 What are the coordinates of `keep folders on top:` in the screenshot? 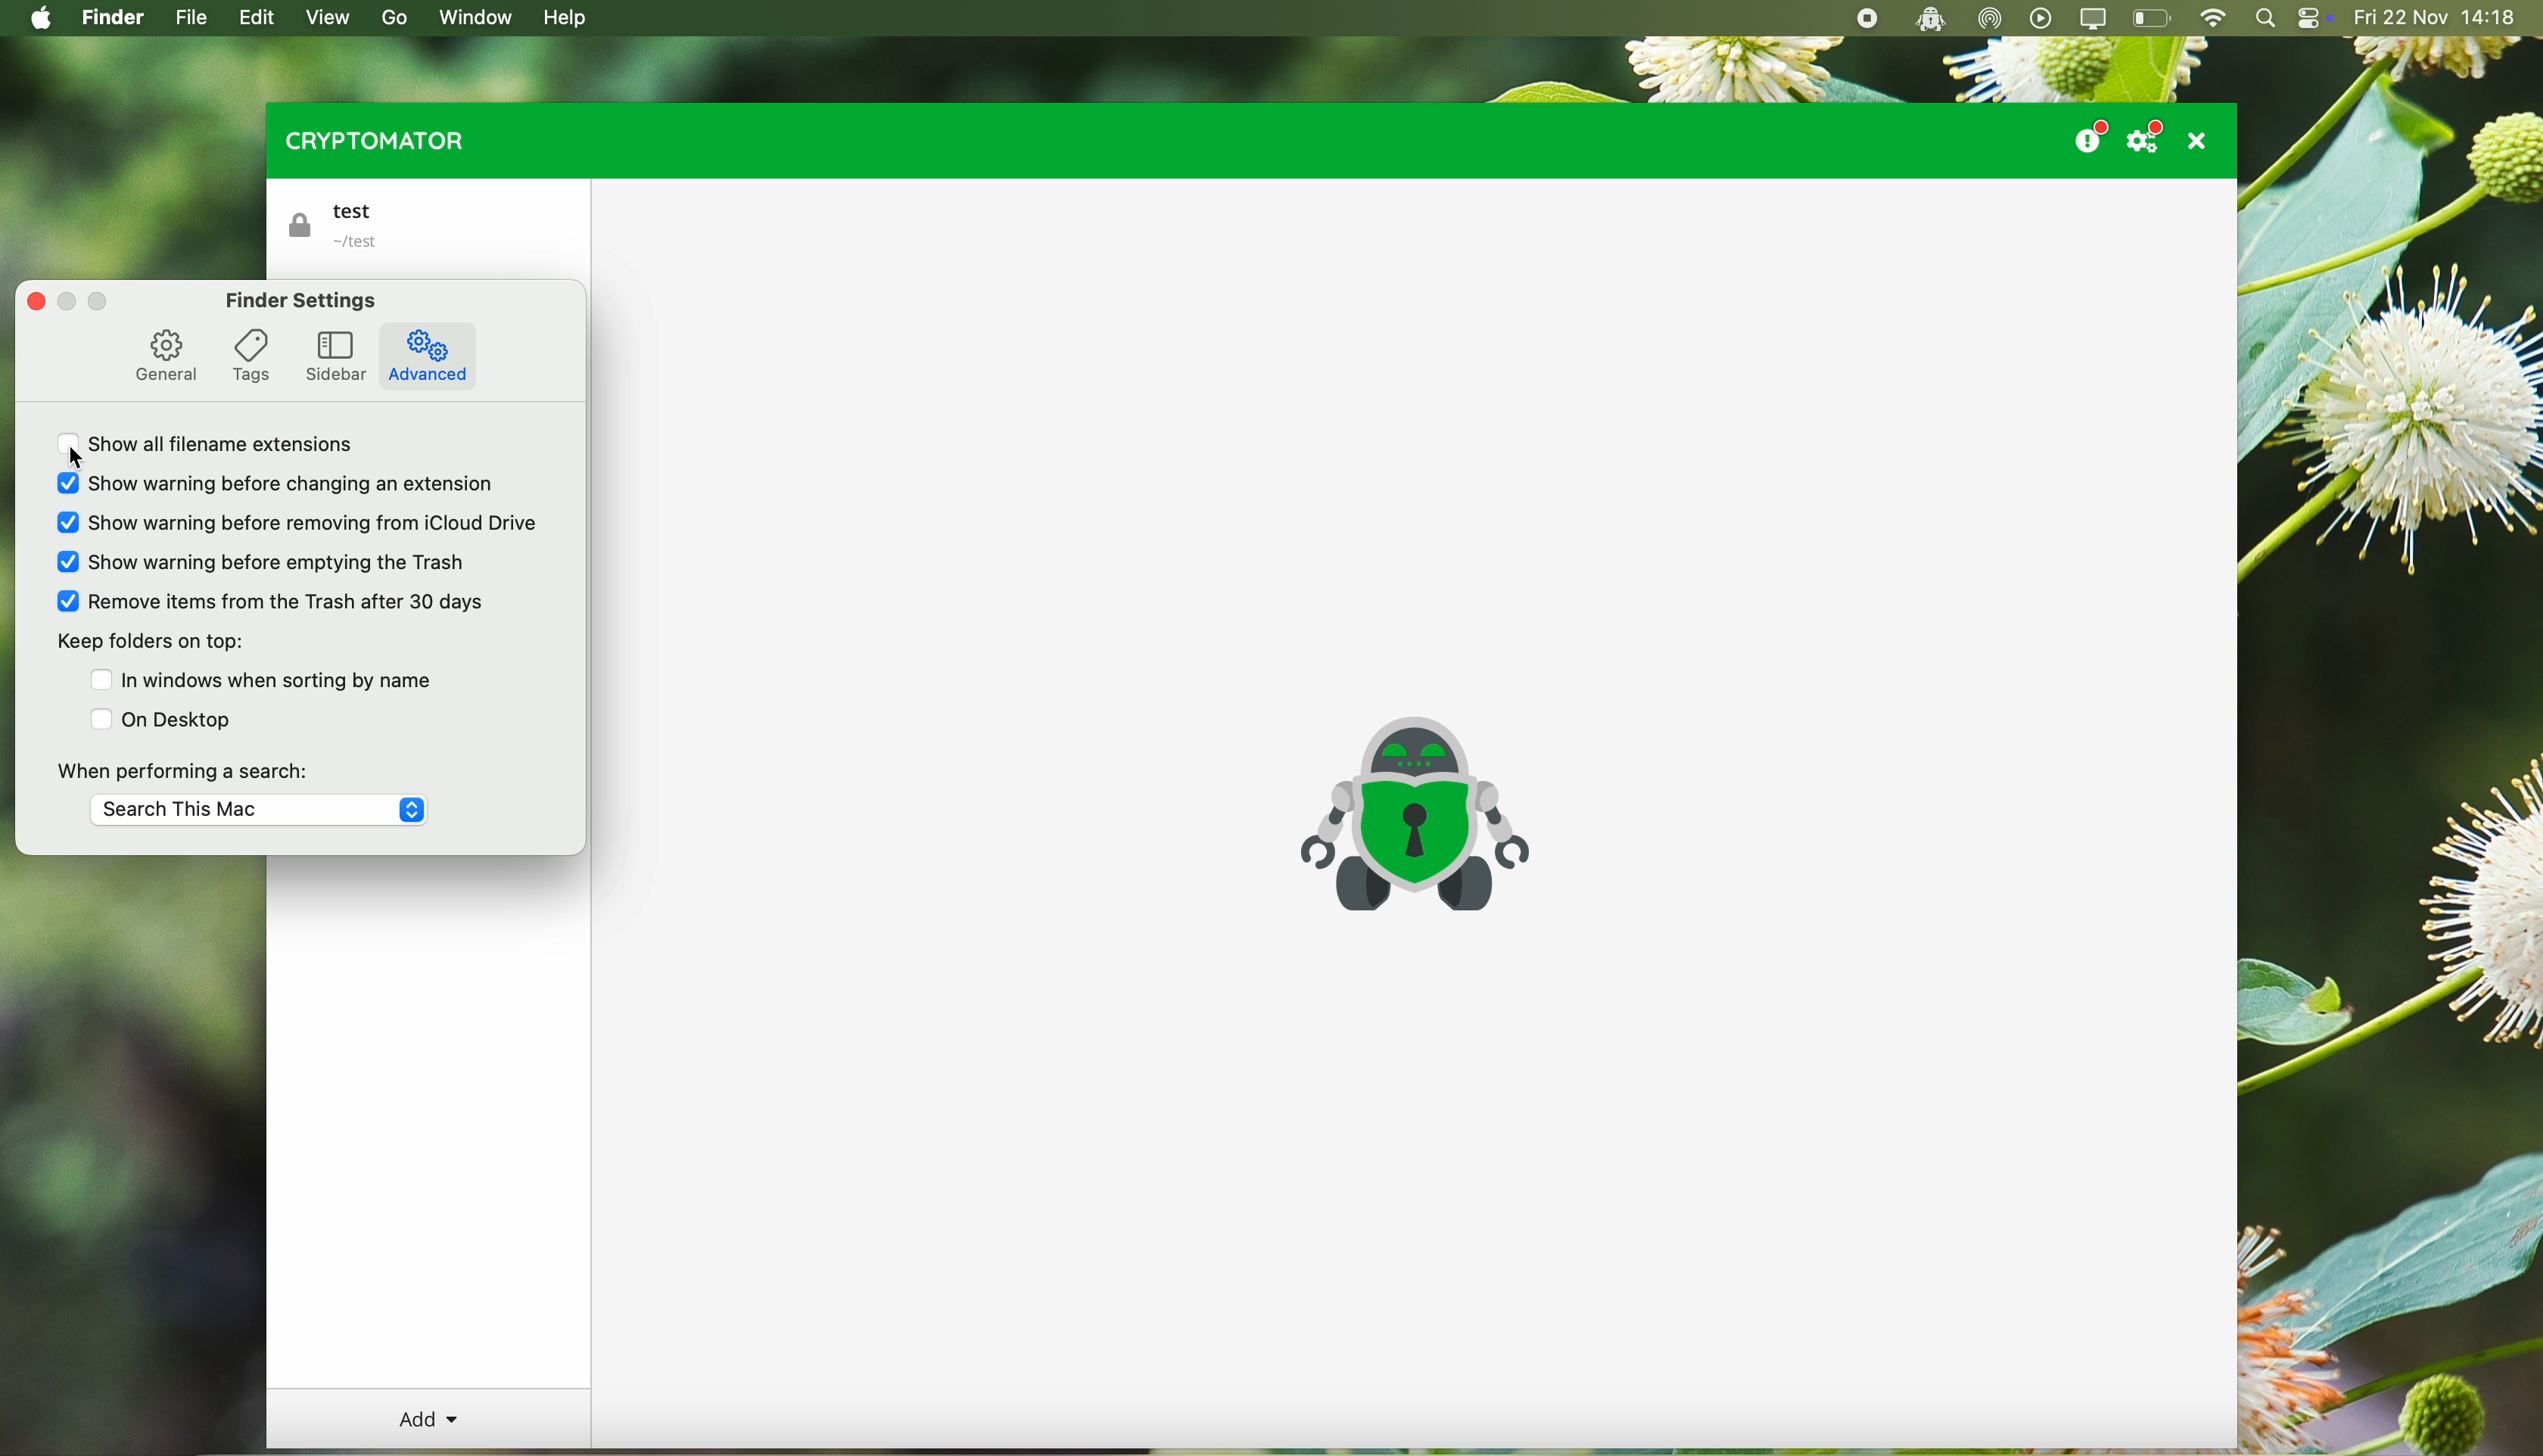 It's located at (149, 644).